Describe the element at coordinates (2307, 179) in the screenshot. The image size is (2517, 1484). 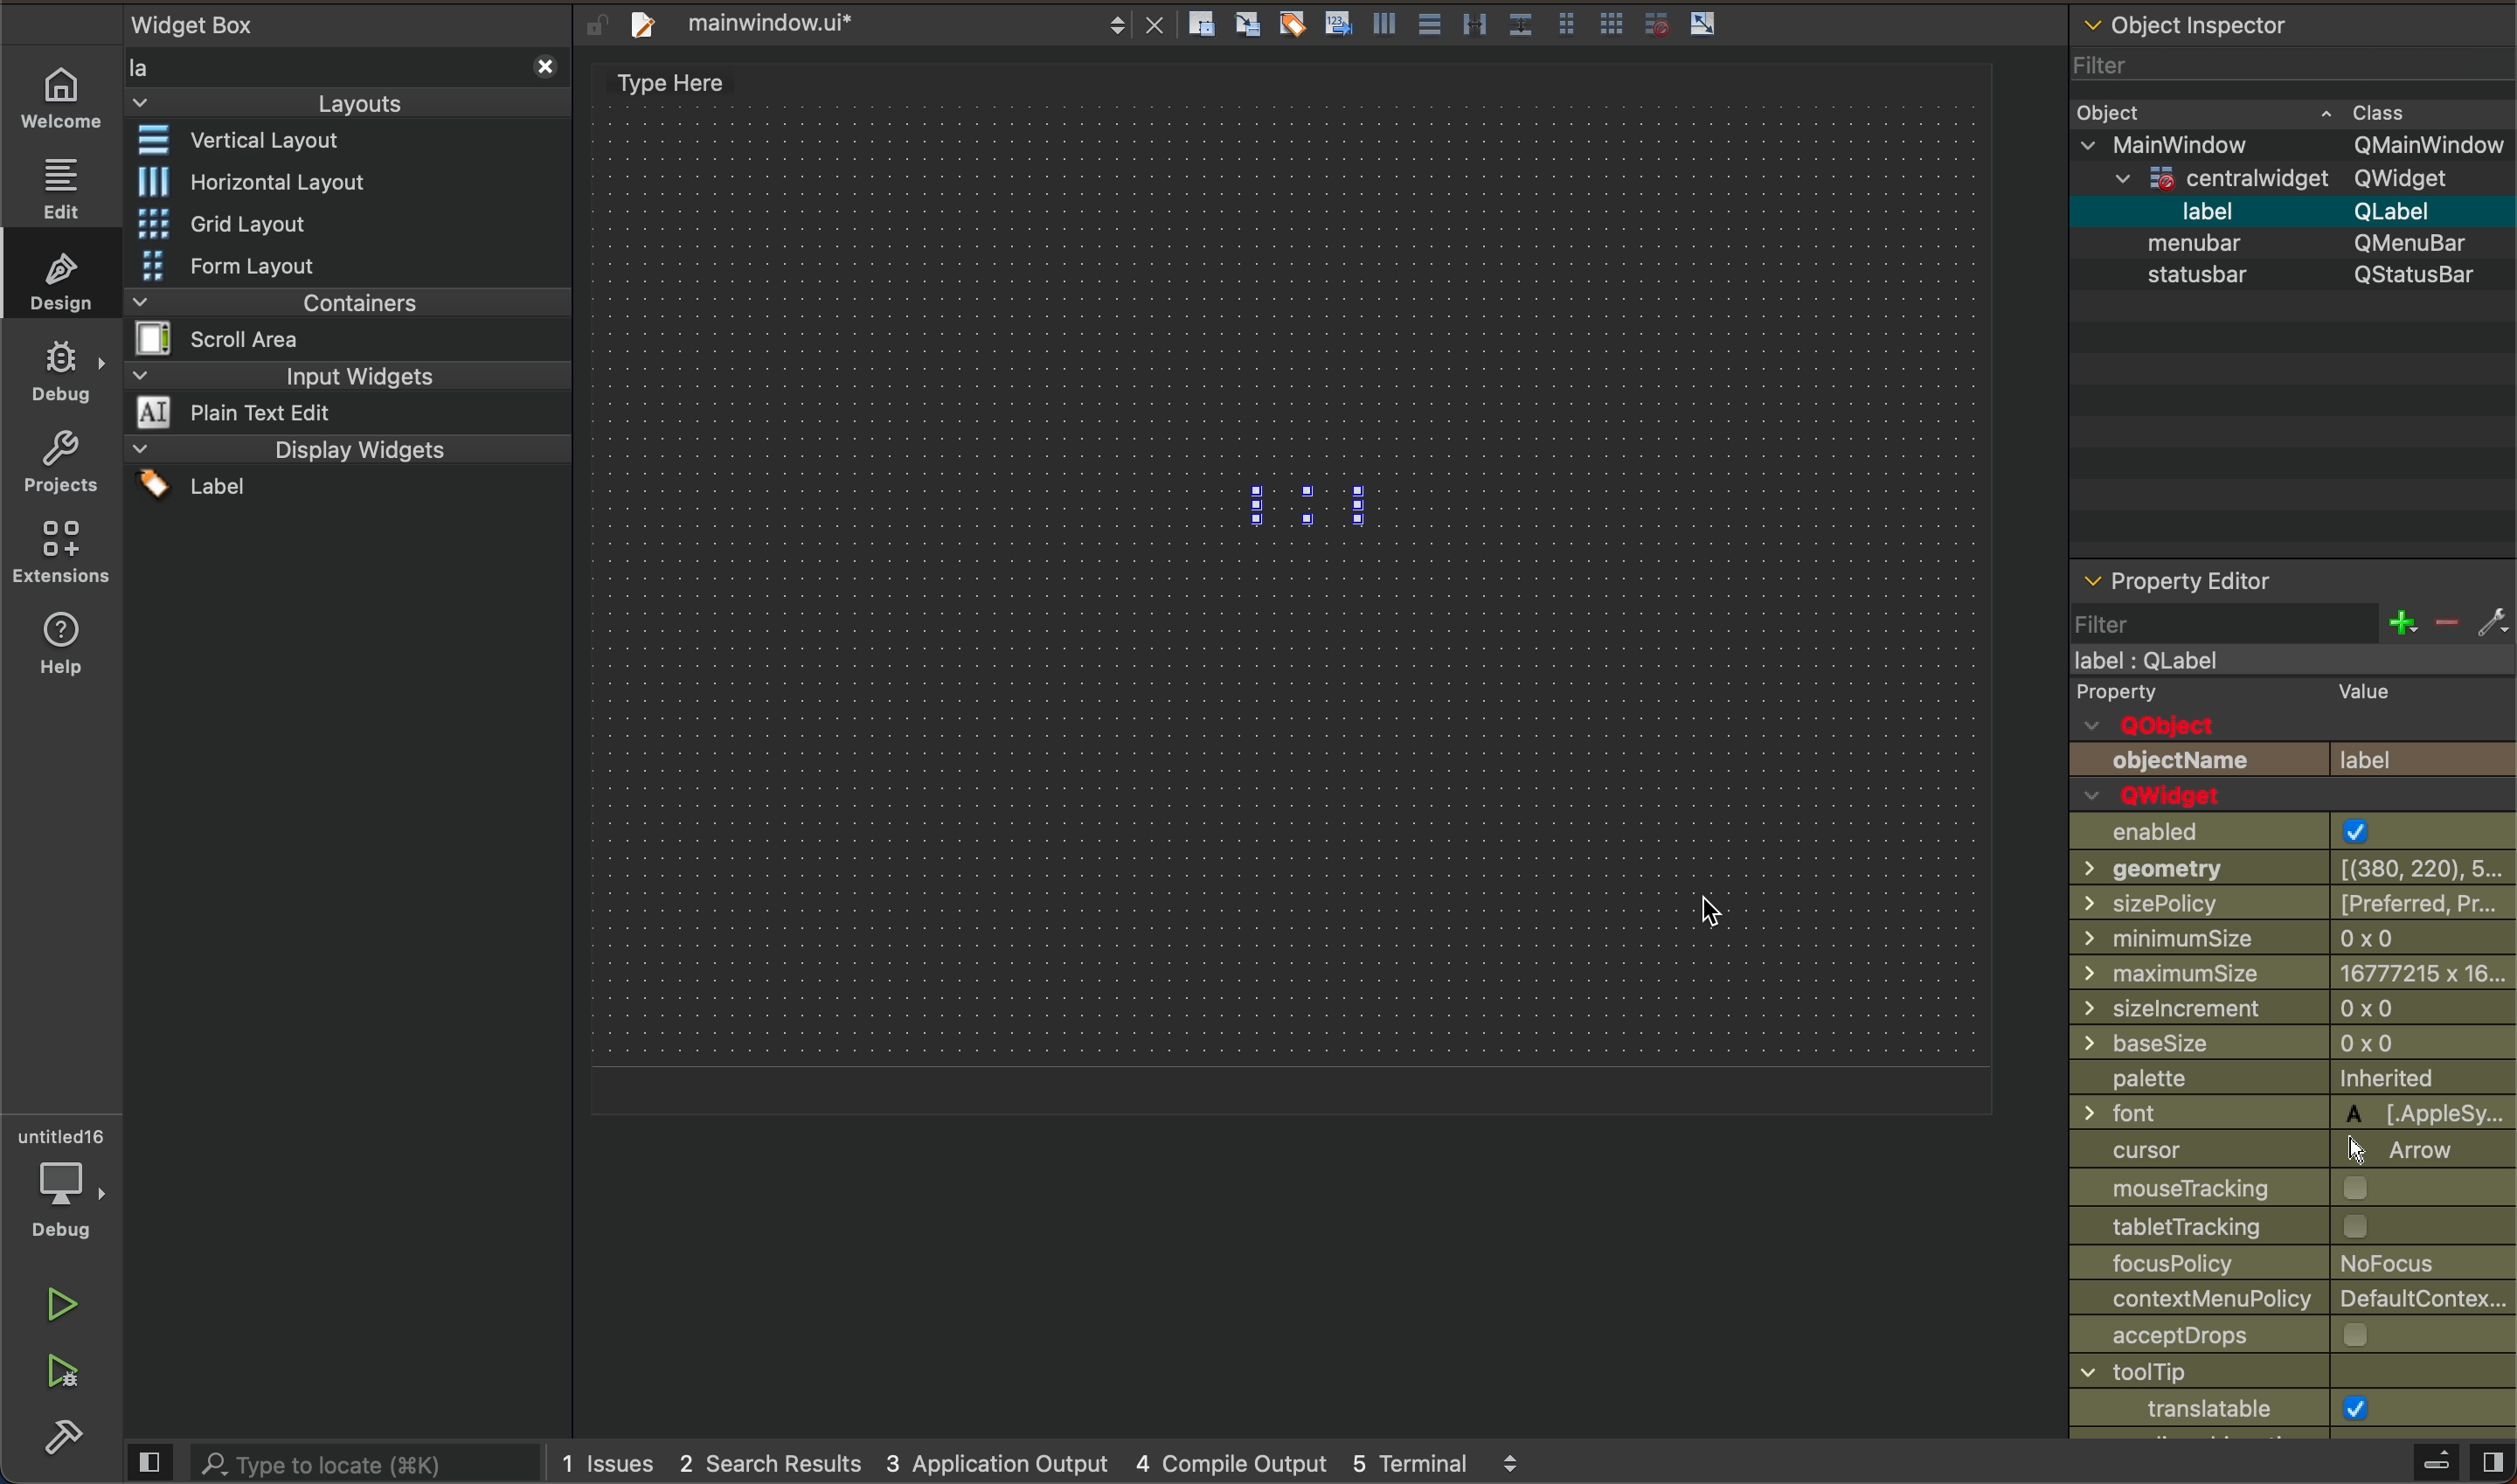
I see `qwidget` at that location.